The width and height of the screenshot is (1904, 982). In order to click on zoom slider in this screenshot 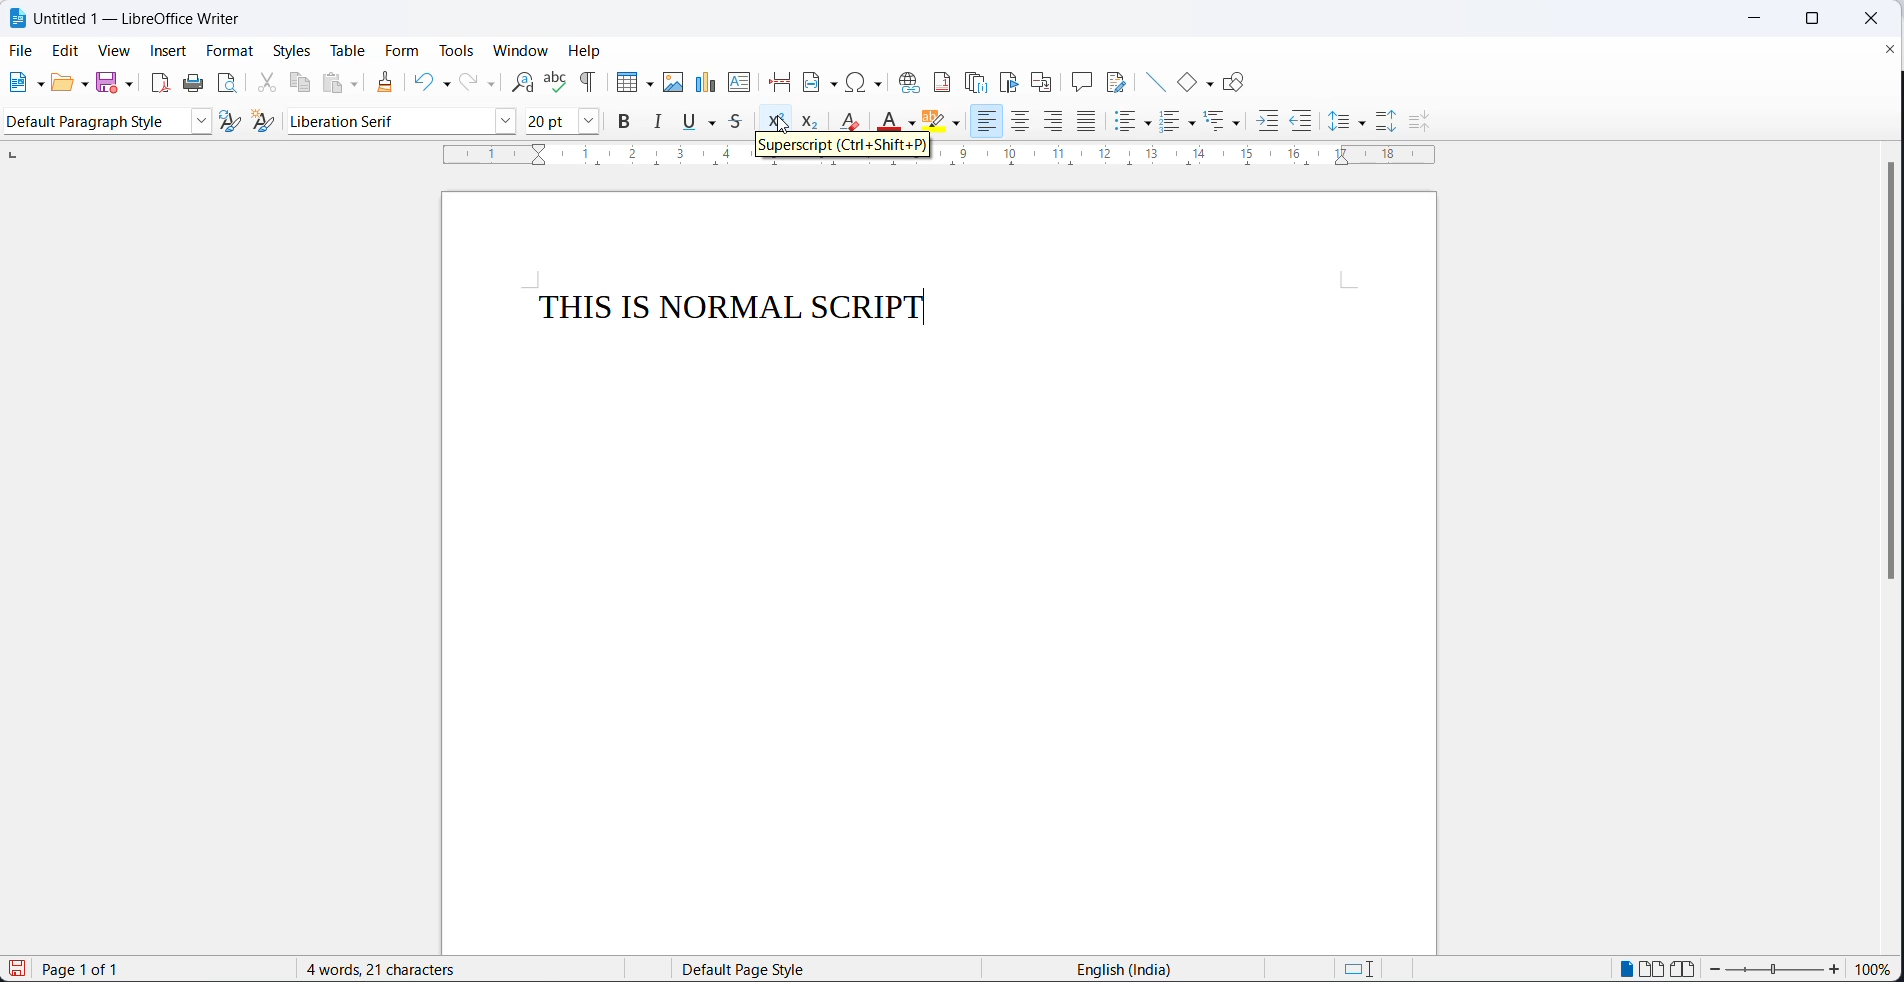, I will do `click(1776, 972)`.